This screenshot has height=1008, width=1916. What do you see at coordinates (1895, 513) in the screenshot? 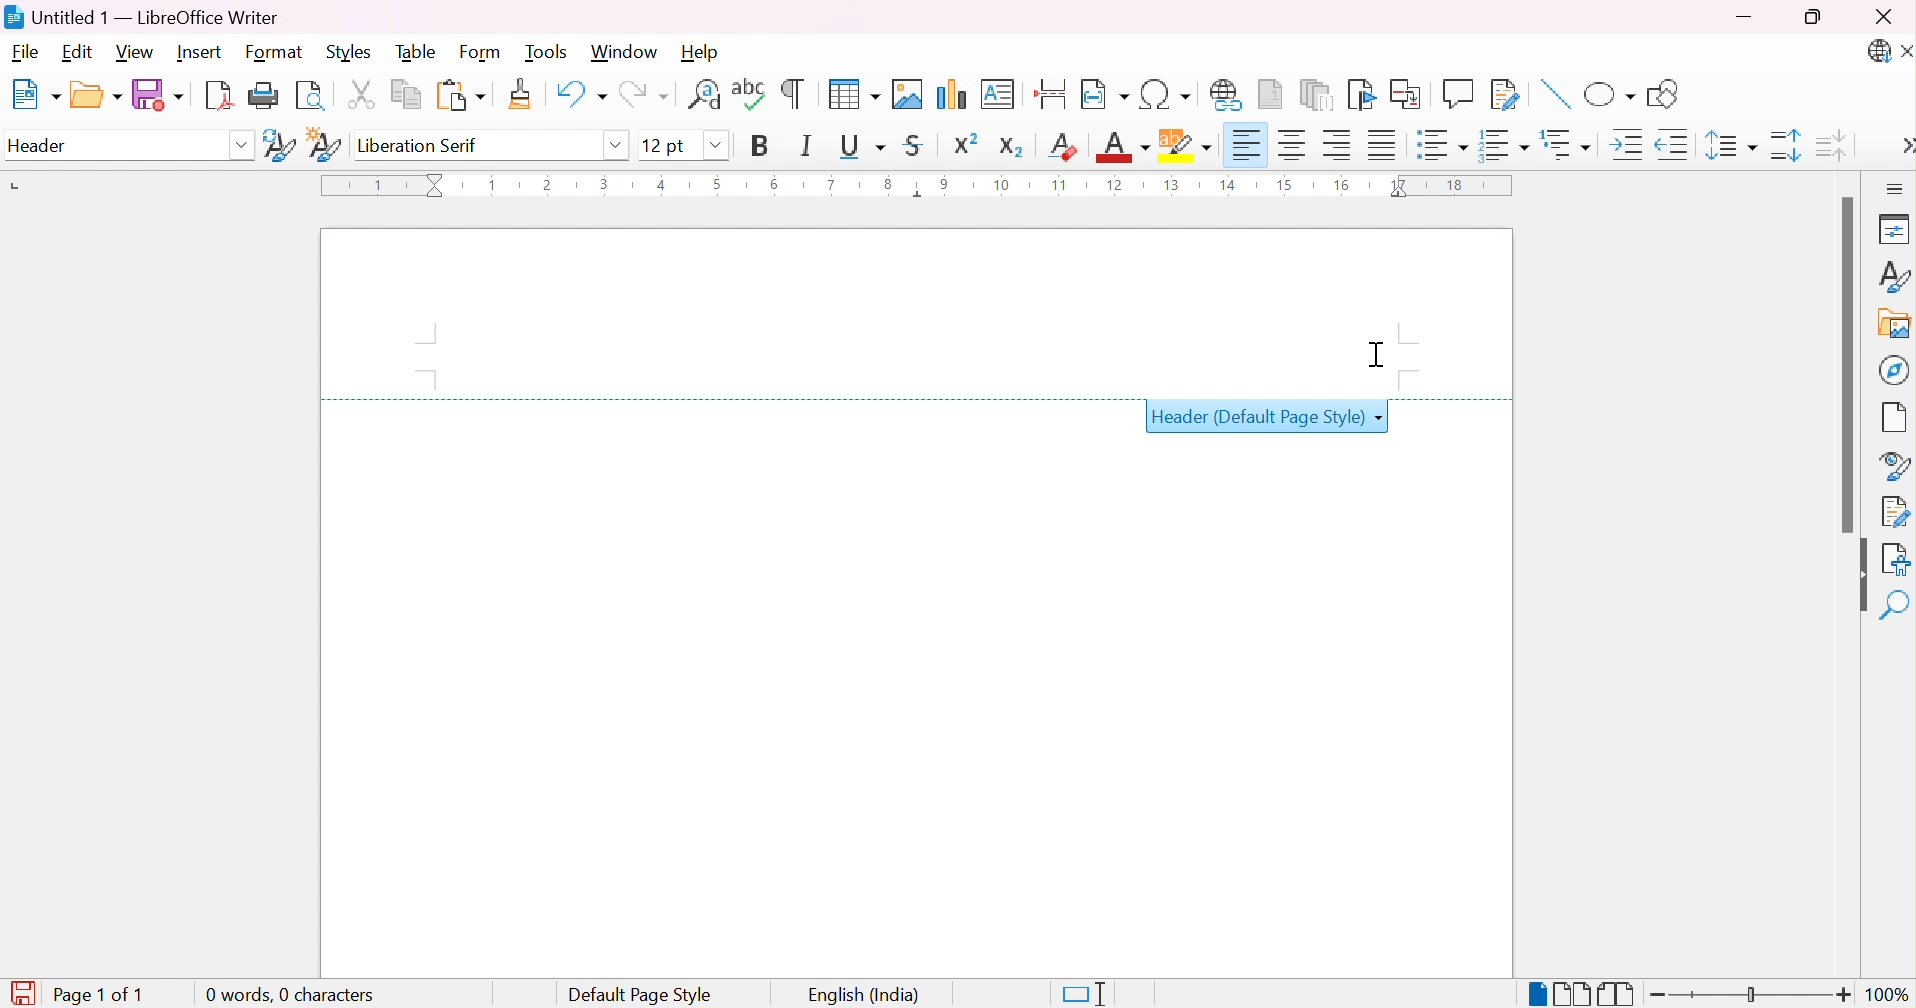
I see `Manage changes` at bounding box center [1895, 513].